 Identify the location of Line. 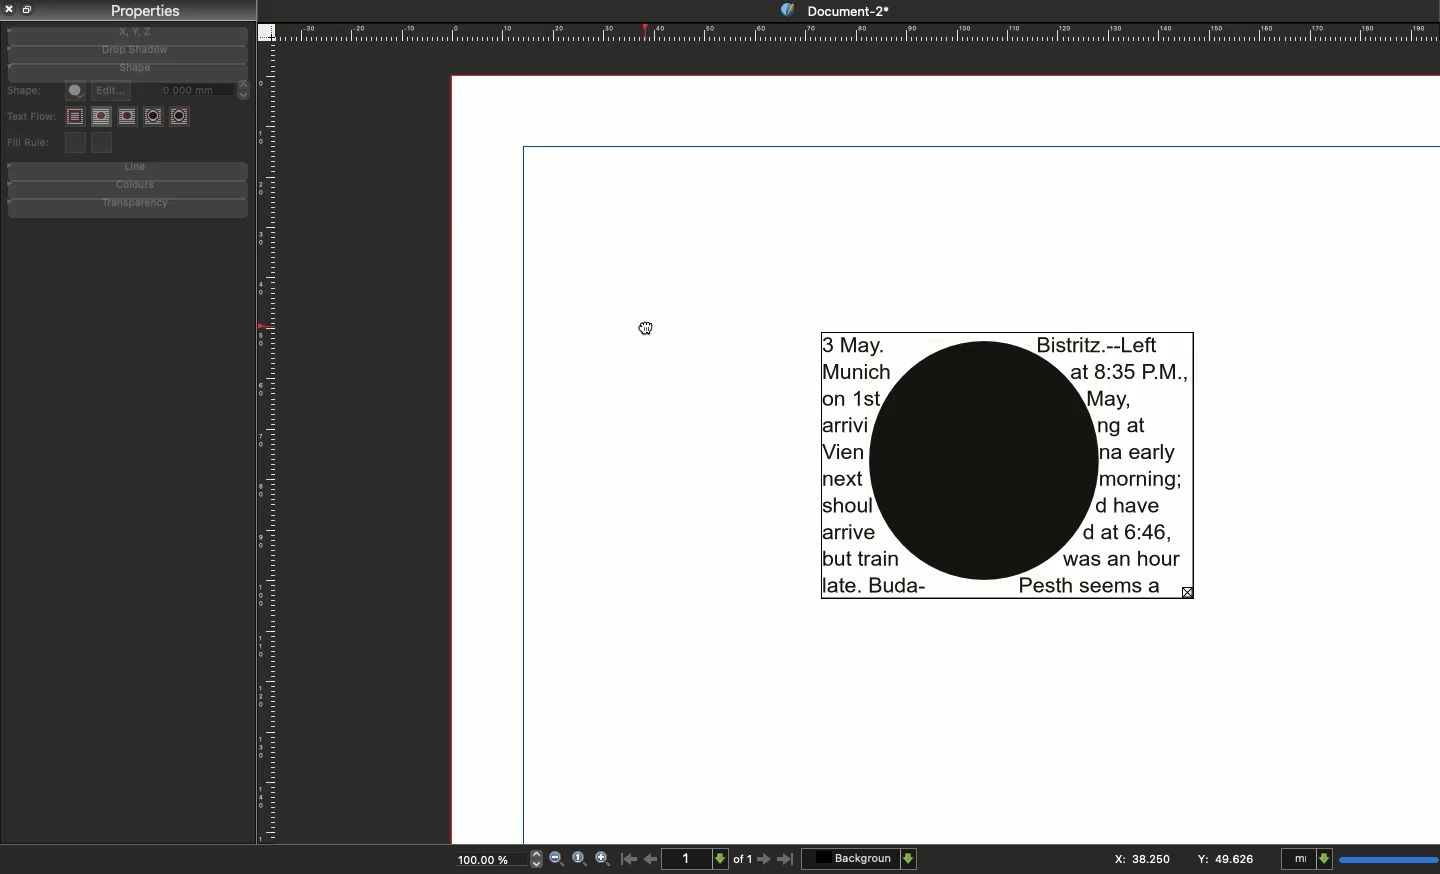
(133, 170).